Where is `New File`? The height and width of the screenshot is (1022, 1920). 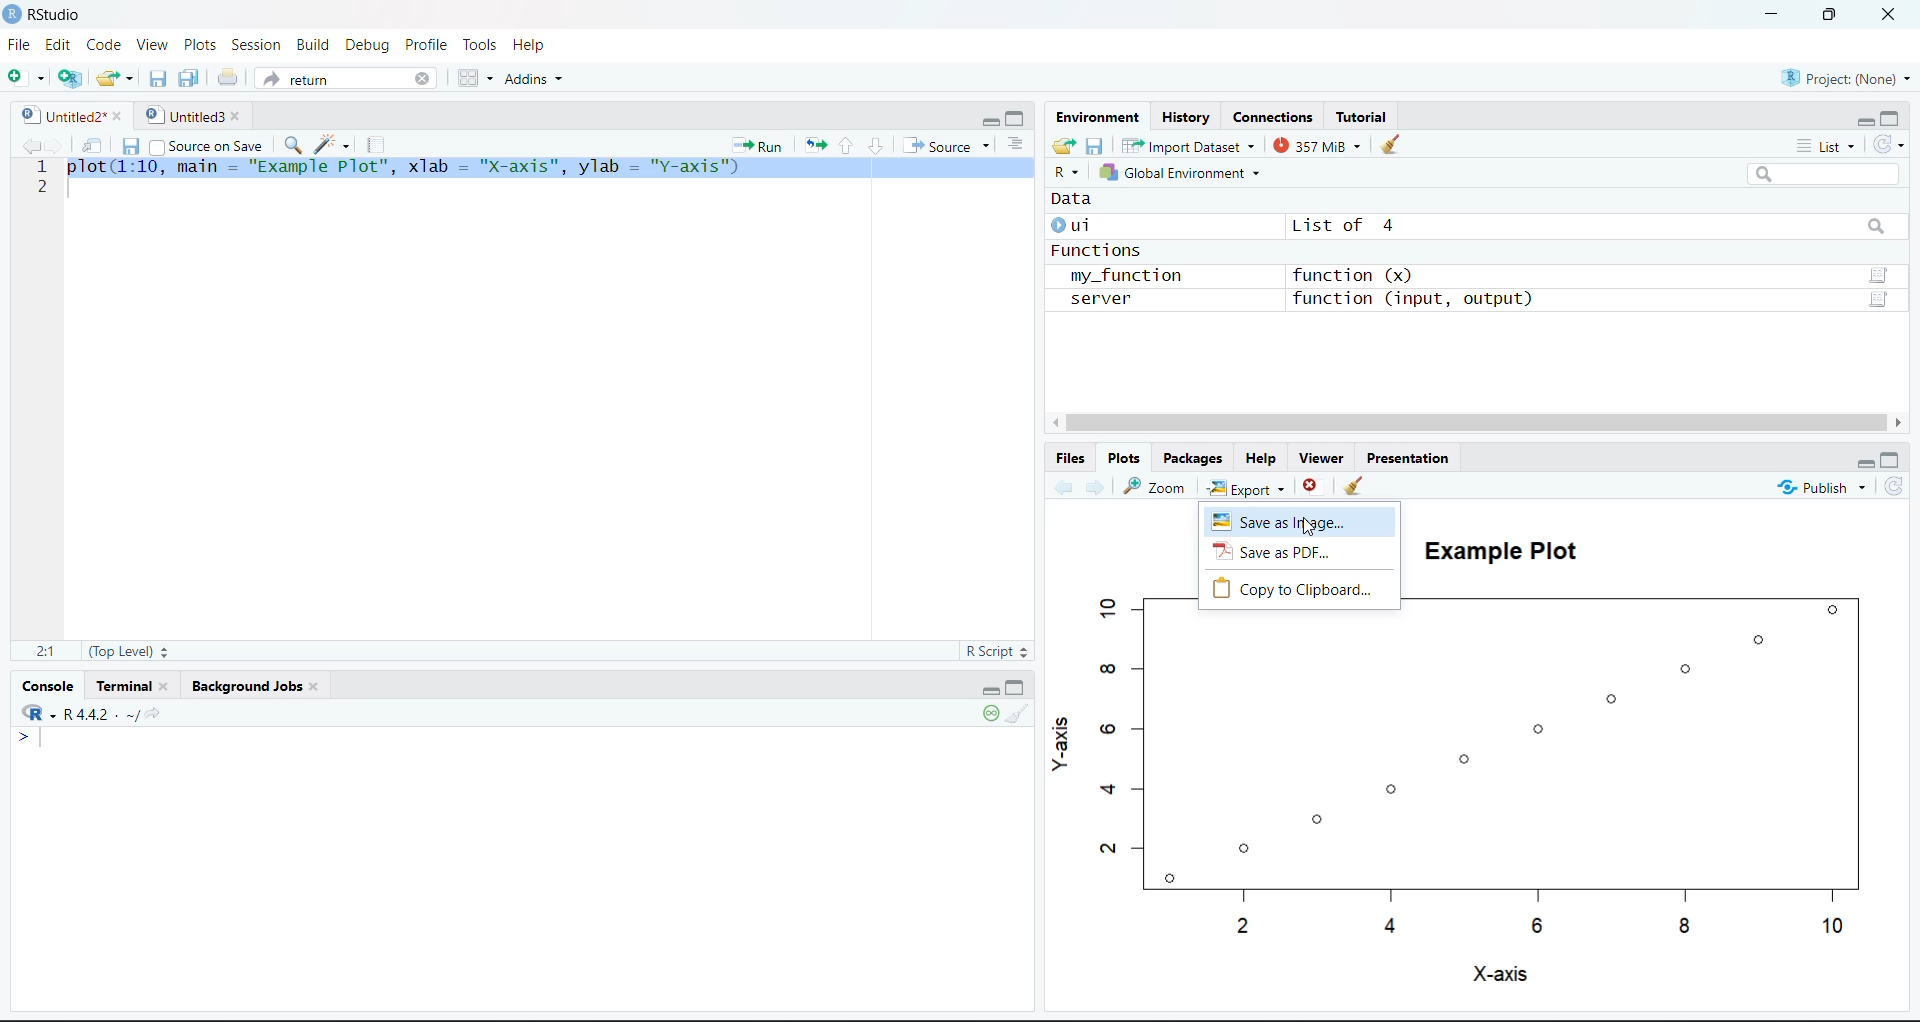
New File is located at coordinates (26, 76).